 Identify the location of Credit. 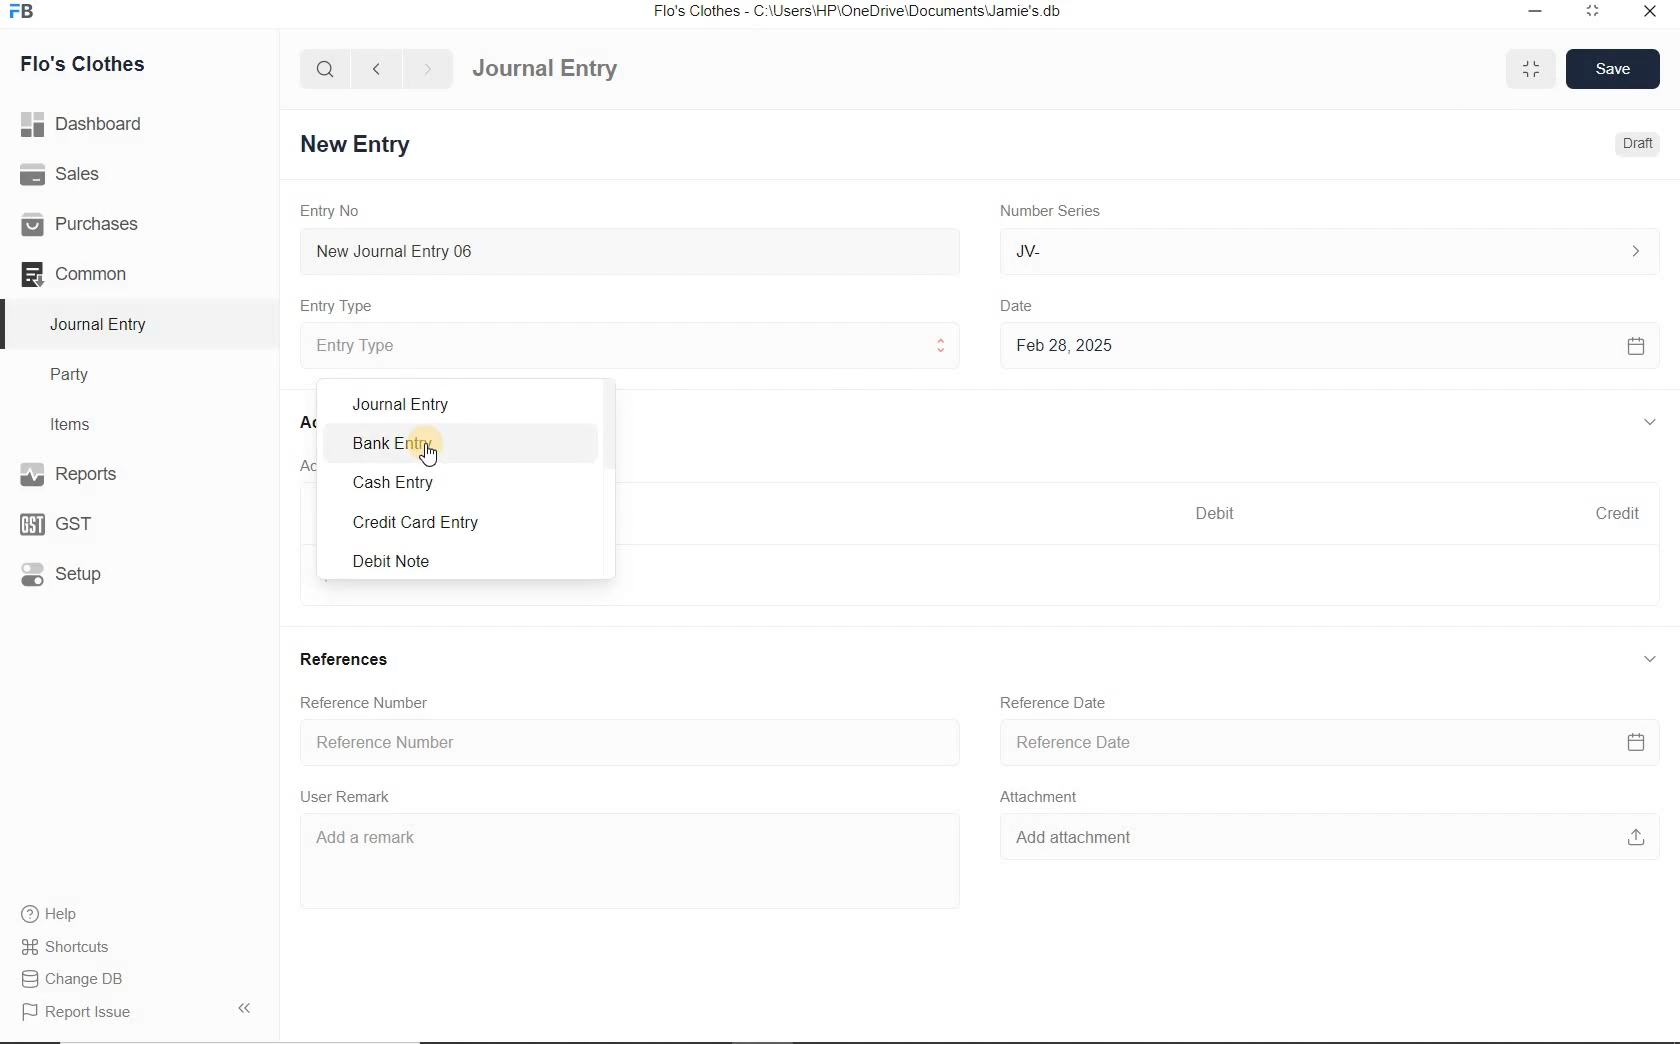
(1619, 513).